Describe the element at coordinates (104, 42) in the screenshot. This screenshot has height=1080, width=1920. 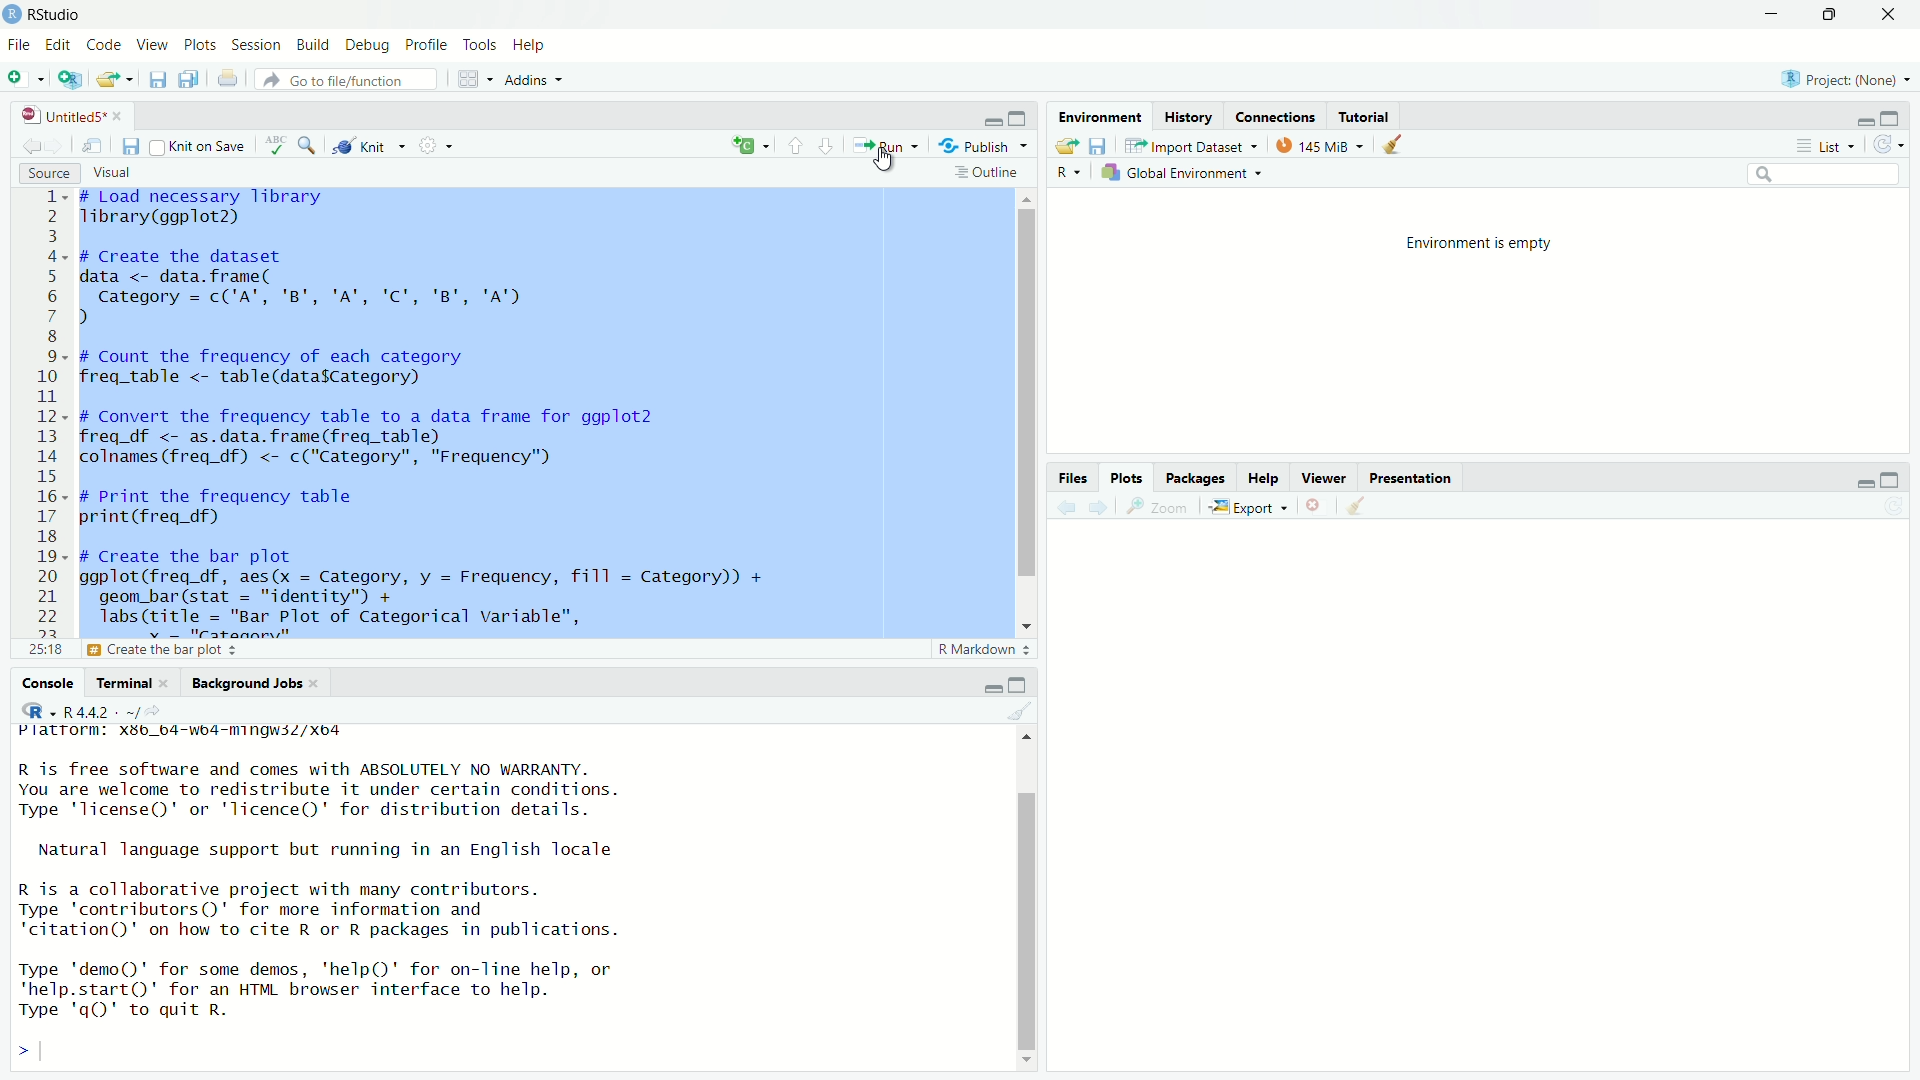
I see `code` at that location.